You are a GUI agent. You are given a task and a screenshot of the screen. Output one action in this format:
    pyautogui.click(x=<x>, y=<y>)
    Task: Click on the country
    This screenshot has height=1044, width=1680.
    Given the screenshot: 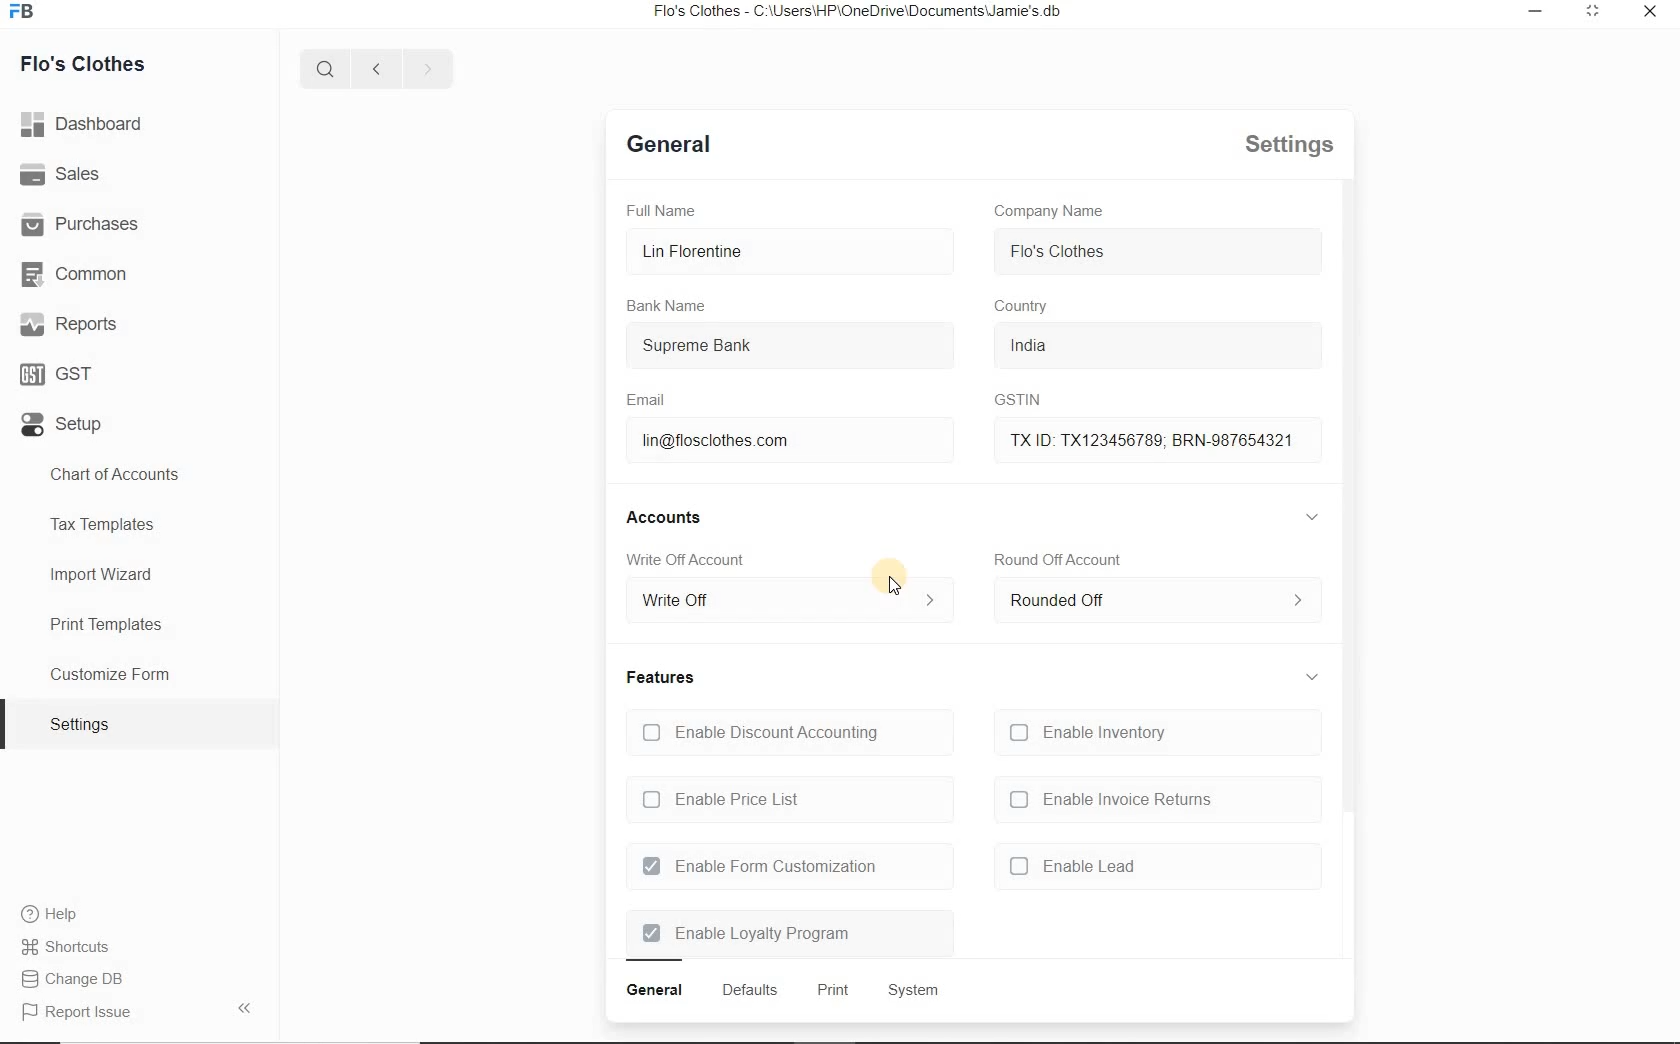 What is the action you would take?
    pyautogui.click(x=1024, y=307)
    